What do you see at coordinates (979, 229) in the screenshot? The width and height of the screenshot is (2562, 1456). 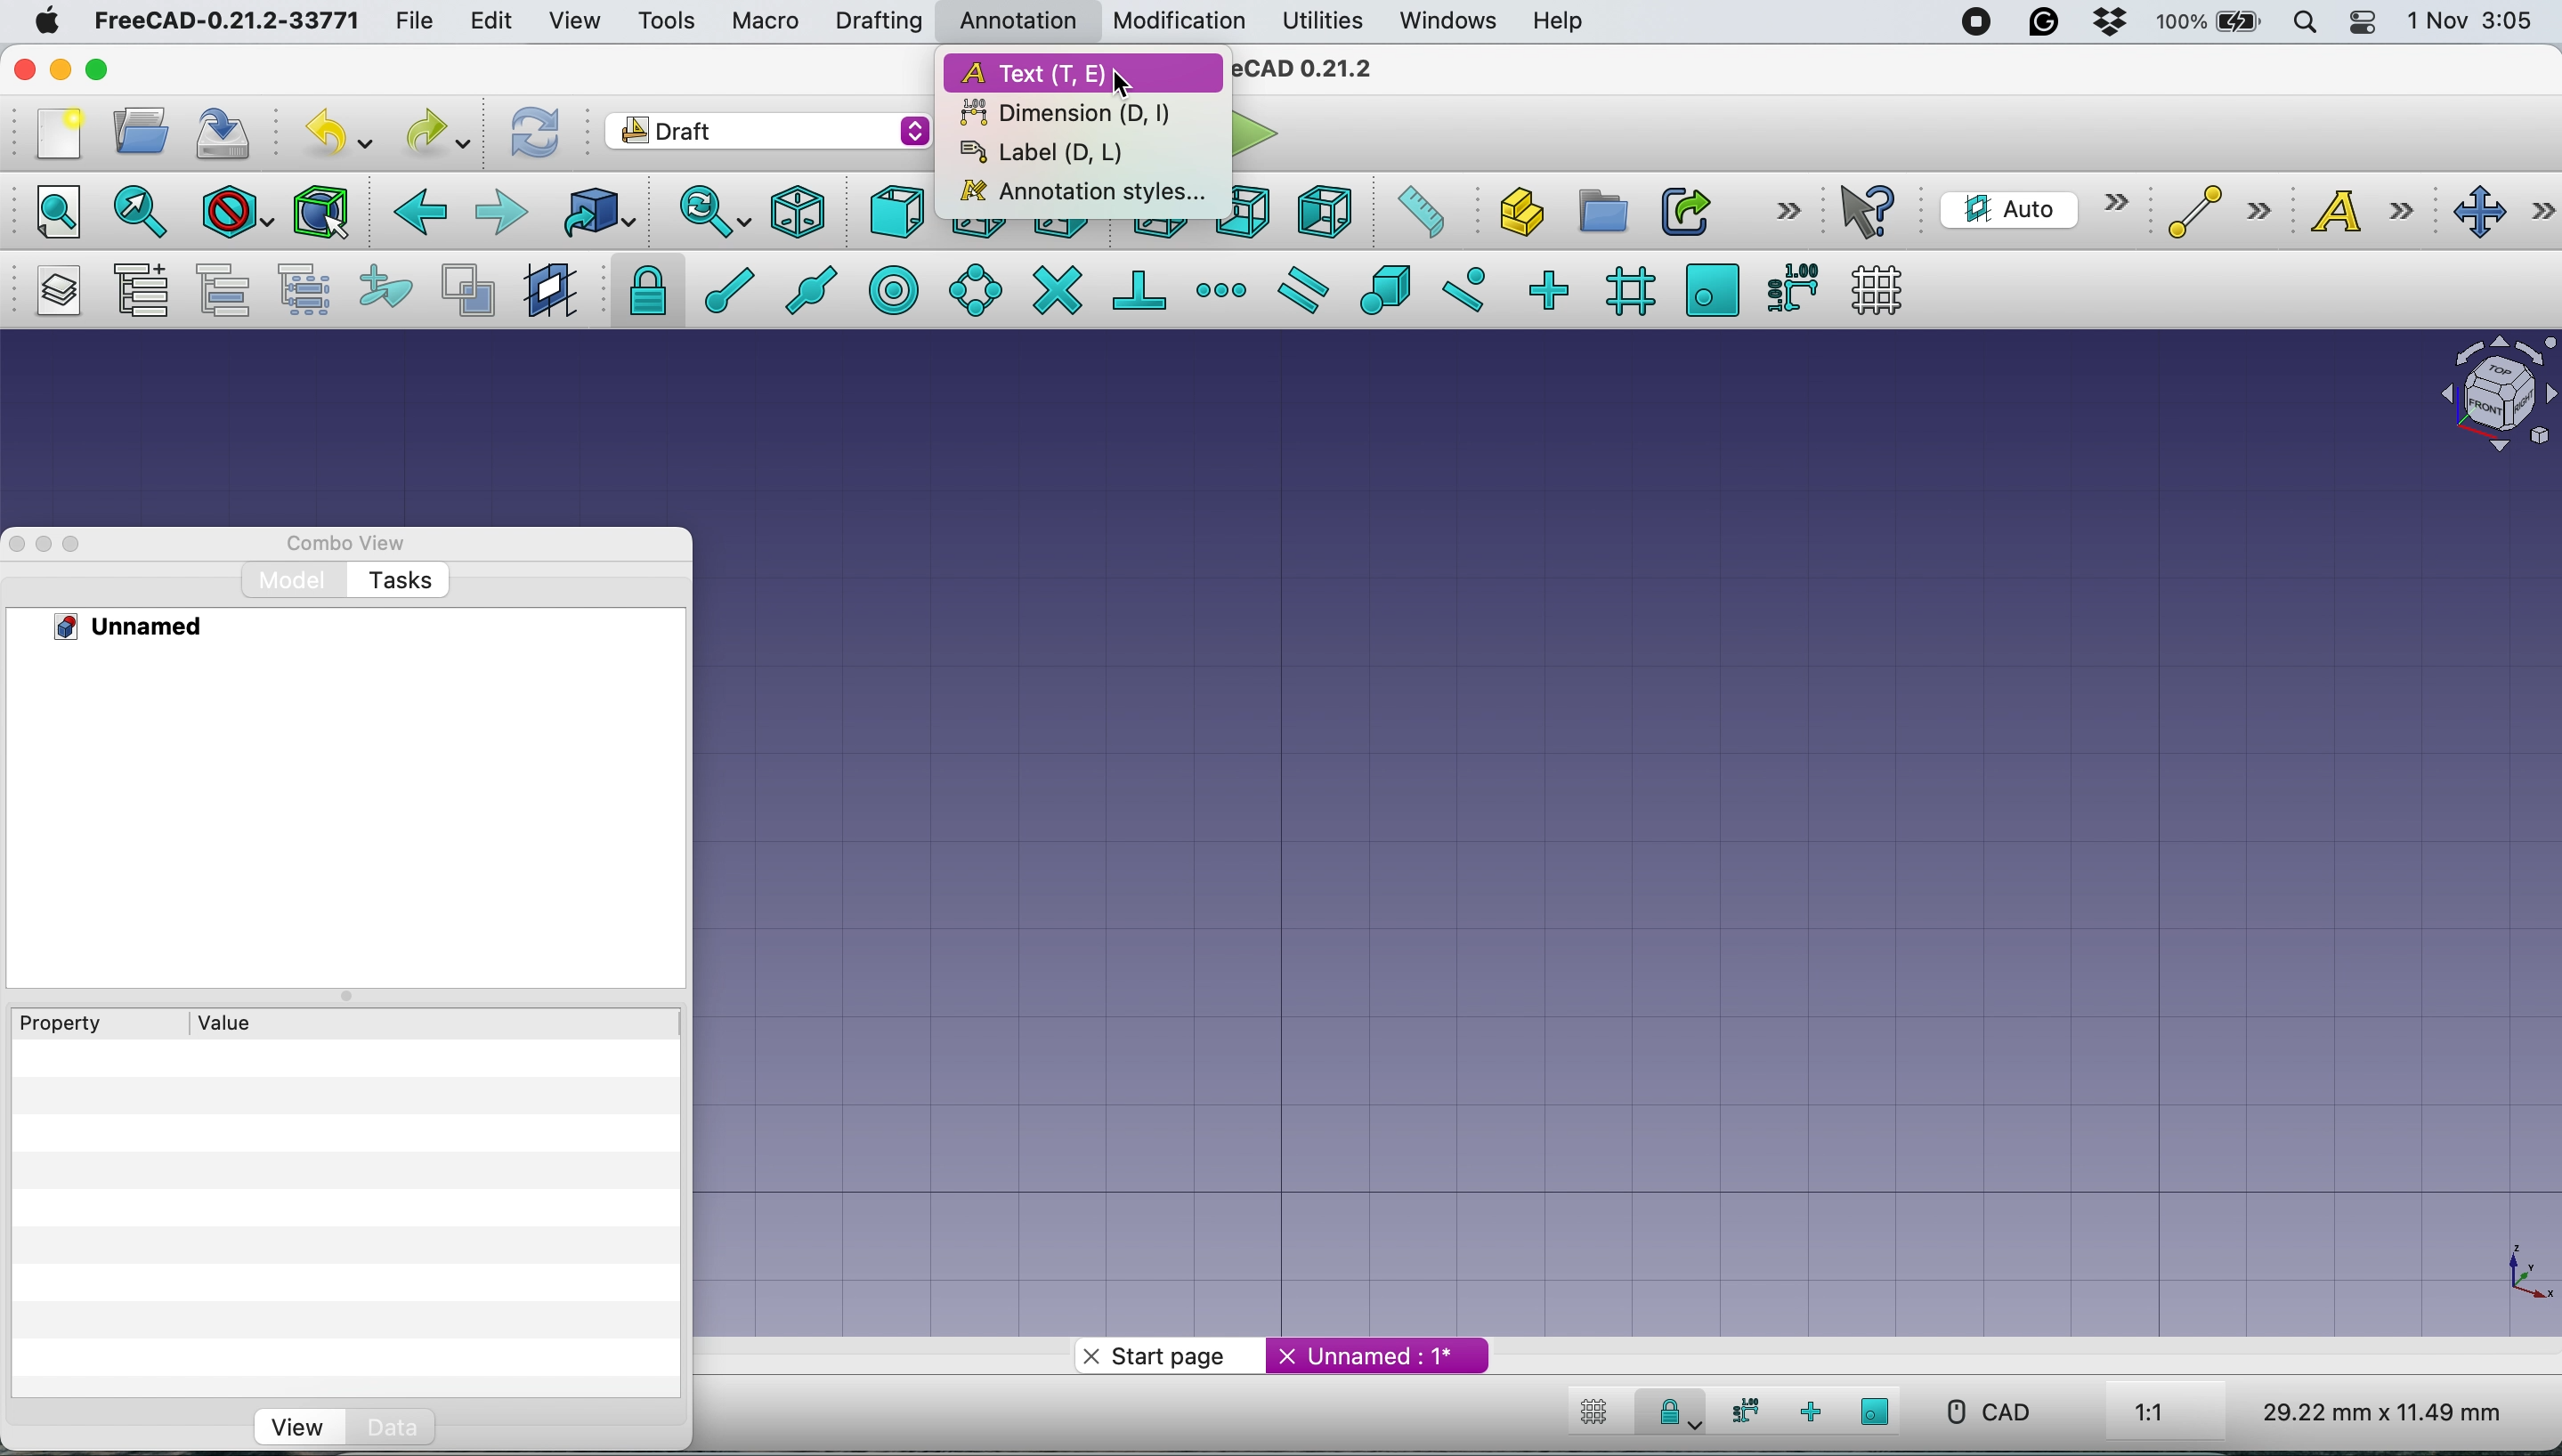 I see `top` at bounding box center [979, 229].